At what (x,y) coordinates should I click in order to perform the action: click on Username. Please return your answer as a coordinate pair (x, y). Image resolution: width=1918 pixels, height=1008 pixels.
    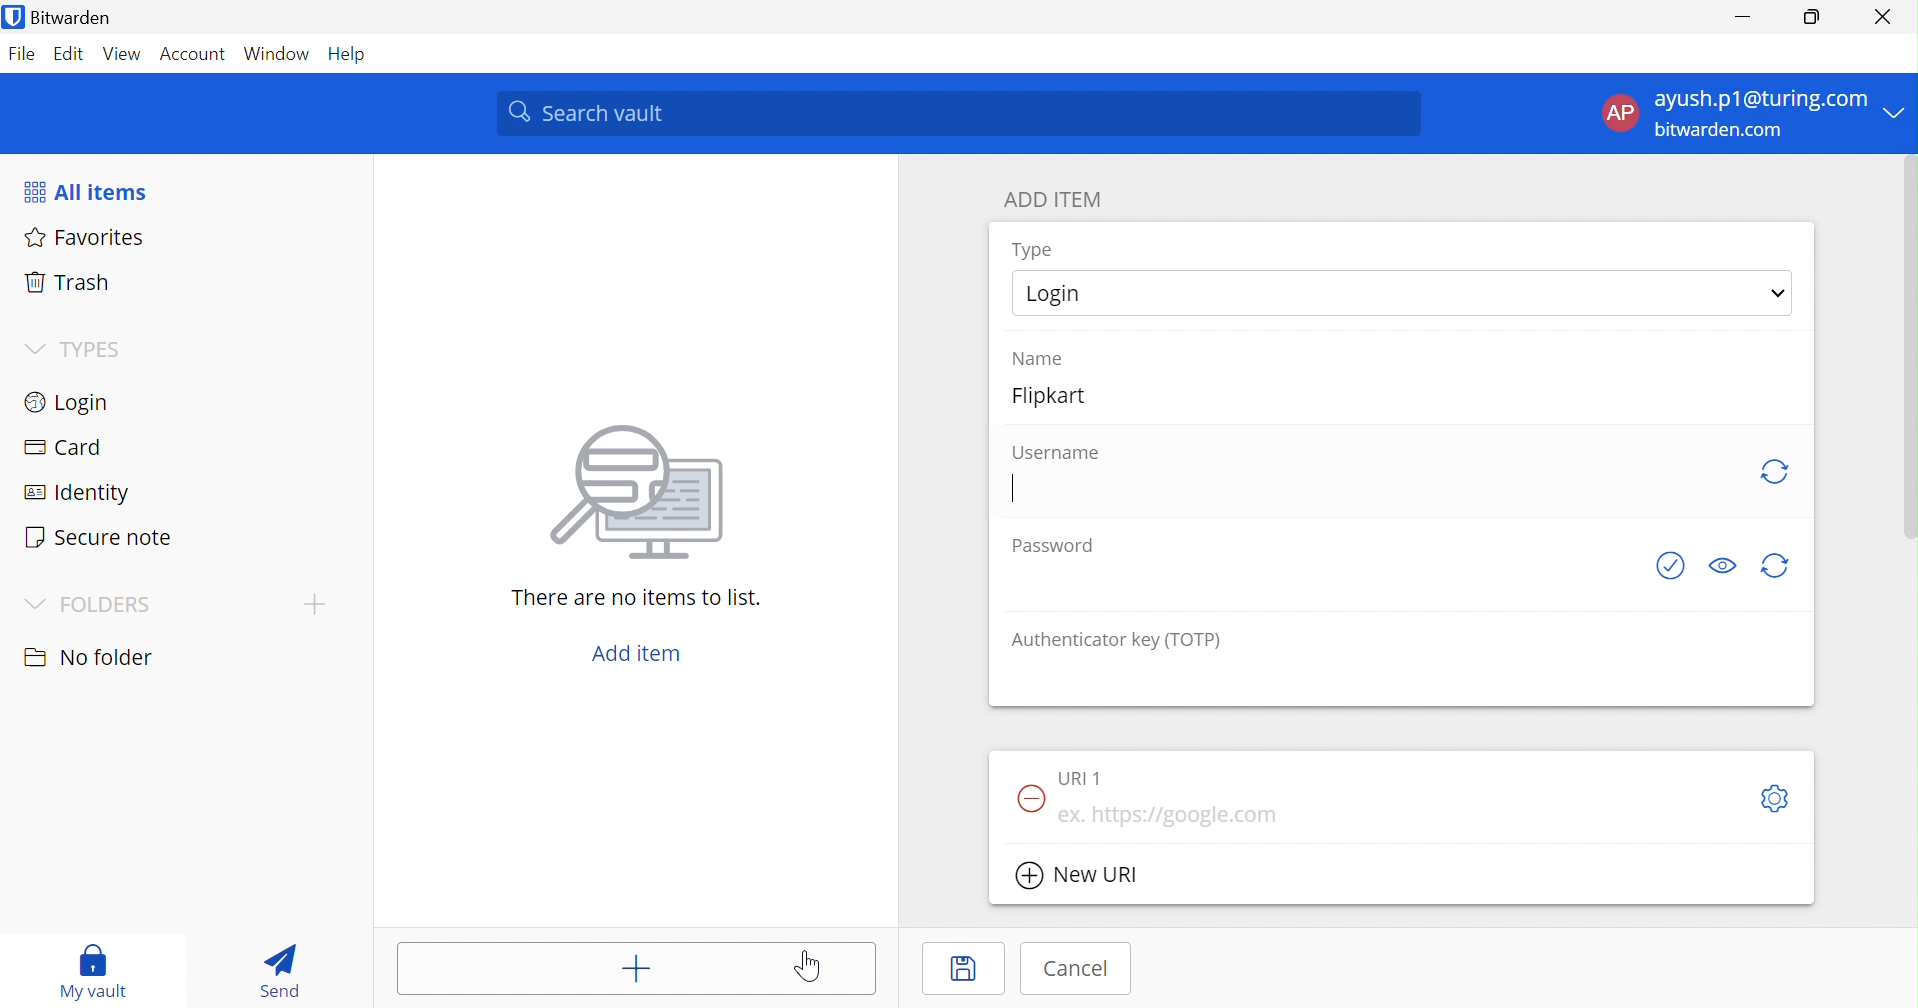
    Looking at the image, I should click on (1057, 452).